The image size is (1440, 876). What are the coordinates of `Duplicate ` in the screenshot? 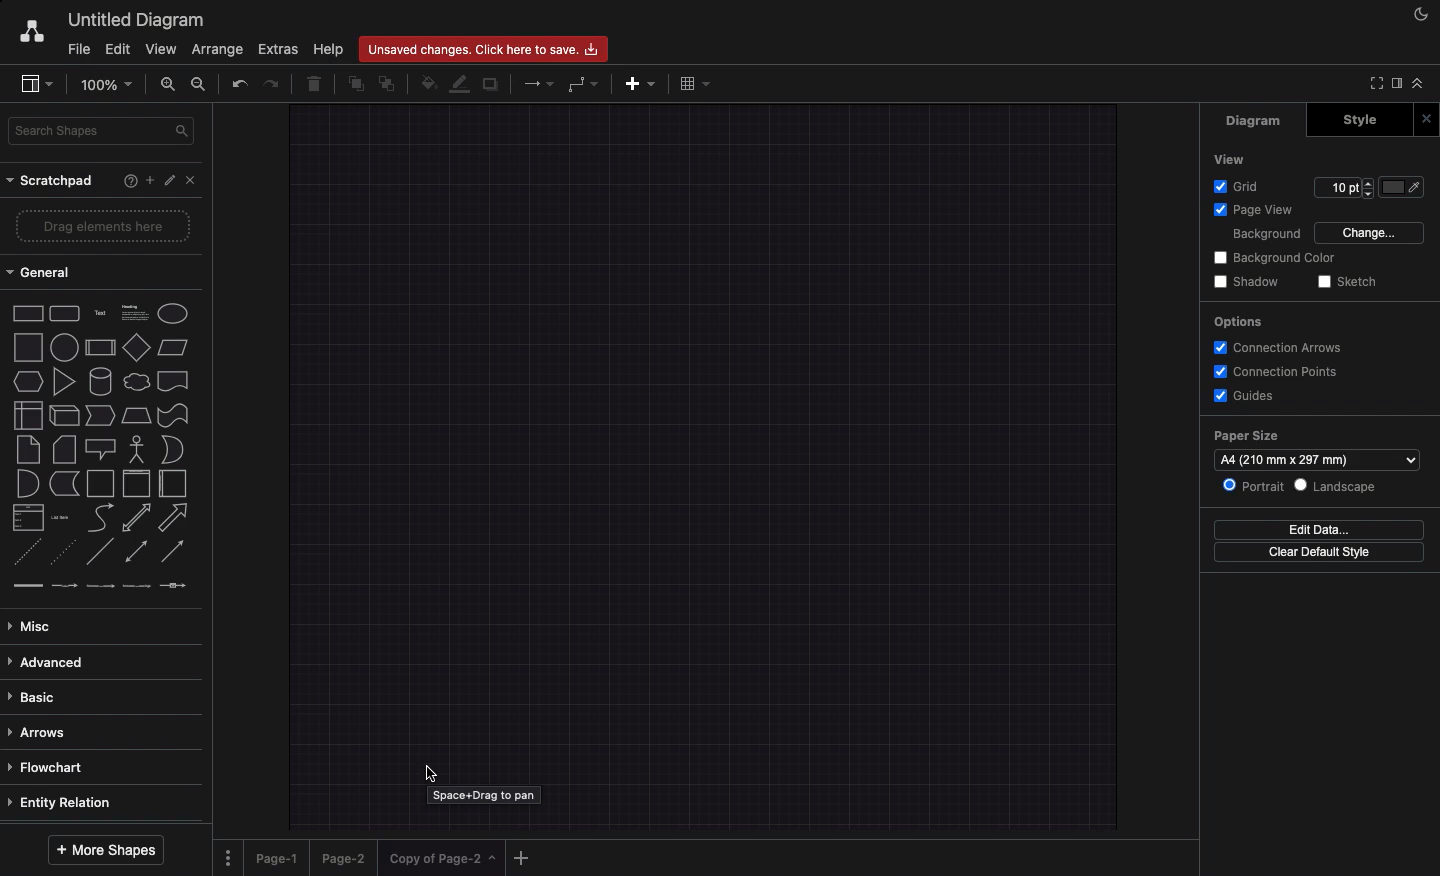 It's located at (490, 86).